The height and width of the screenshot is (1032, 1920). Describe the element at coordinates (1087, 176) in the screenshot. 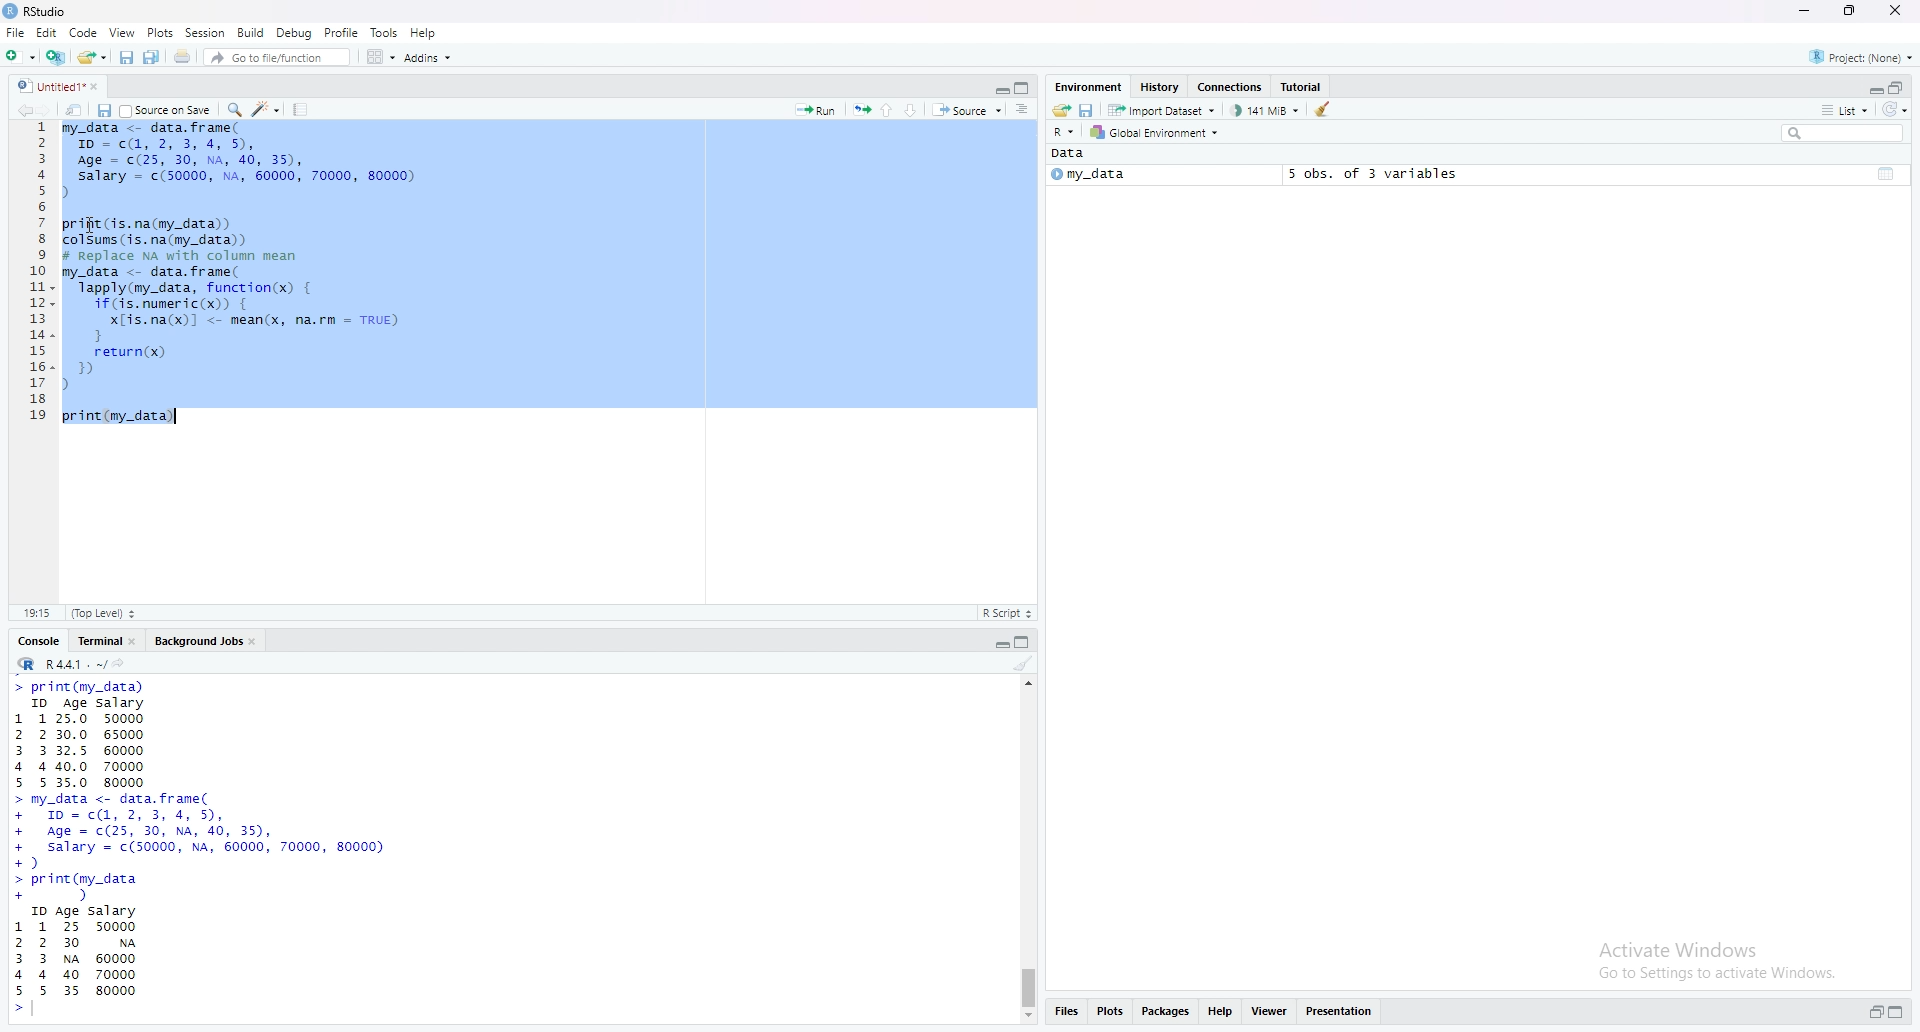

I see `my_data` at that location.